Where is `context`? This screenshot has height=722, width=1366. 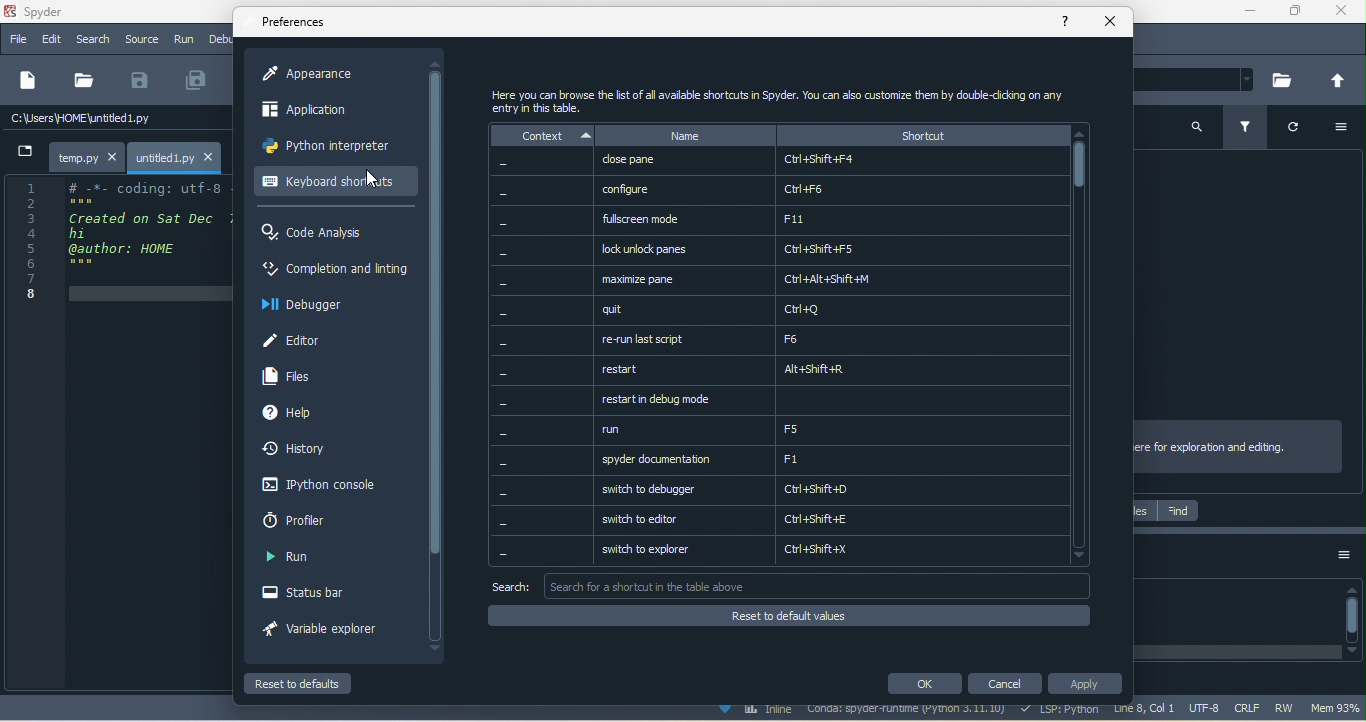
context is located at coordinates (537, 346).